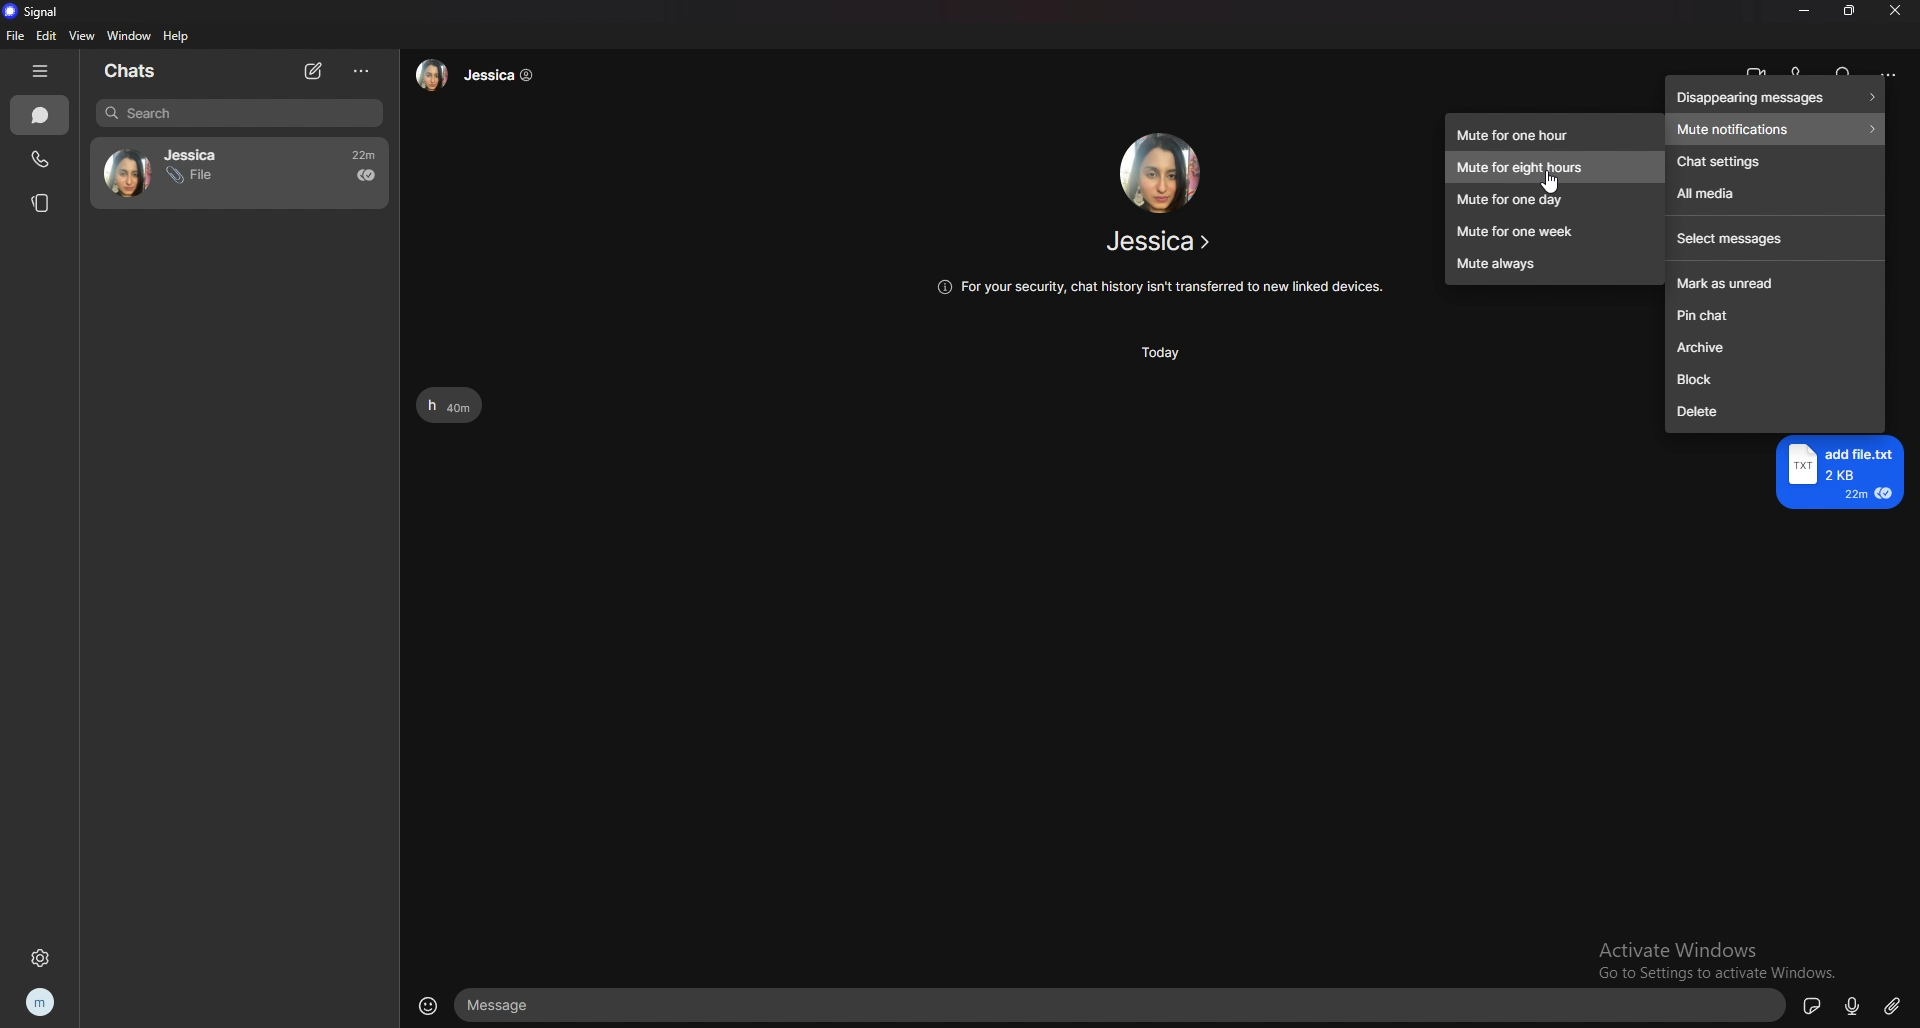 The height and width of the screenshot is (1028, 1920). I want to click on window, so click(128, 35).